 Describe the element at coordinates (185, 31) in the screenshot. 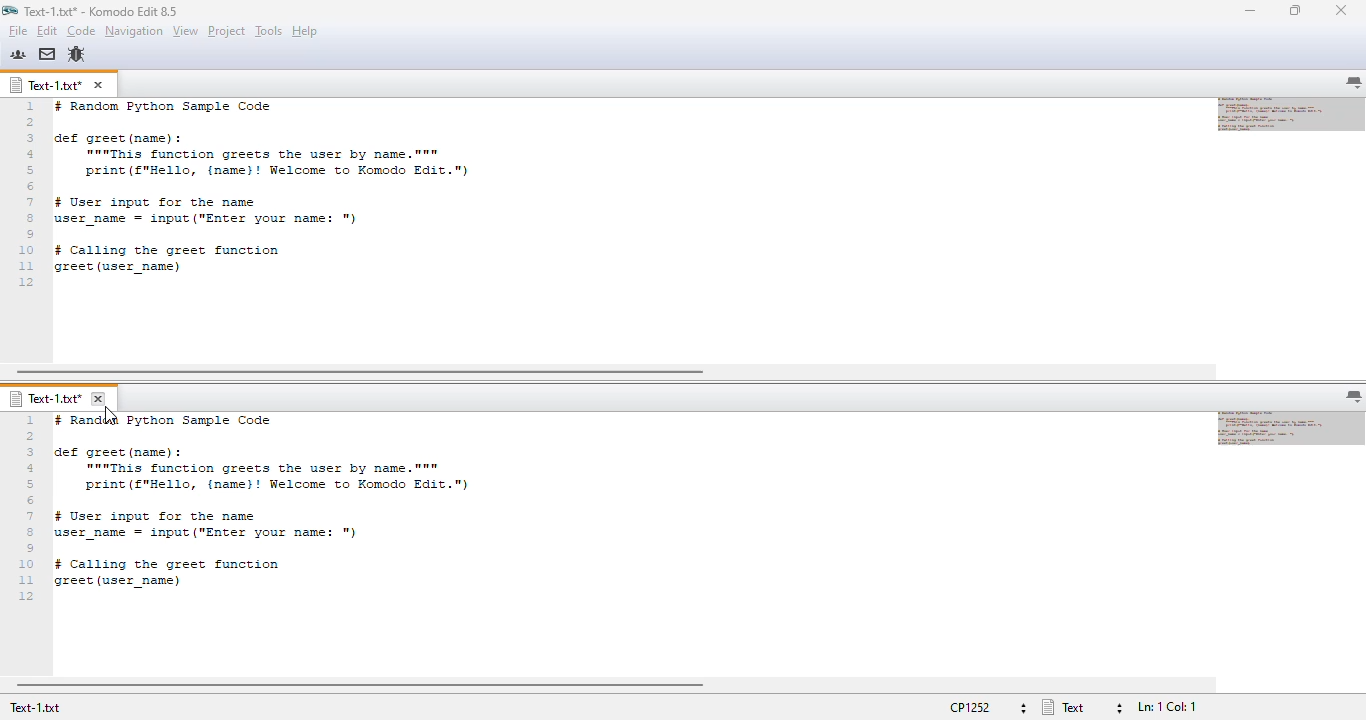

I see `view` at that location.